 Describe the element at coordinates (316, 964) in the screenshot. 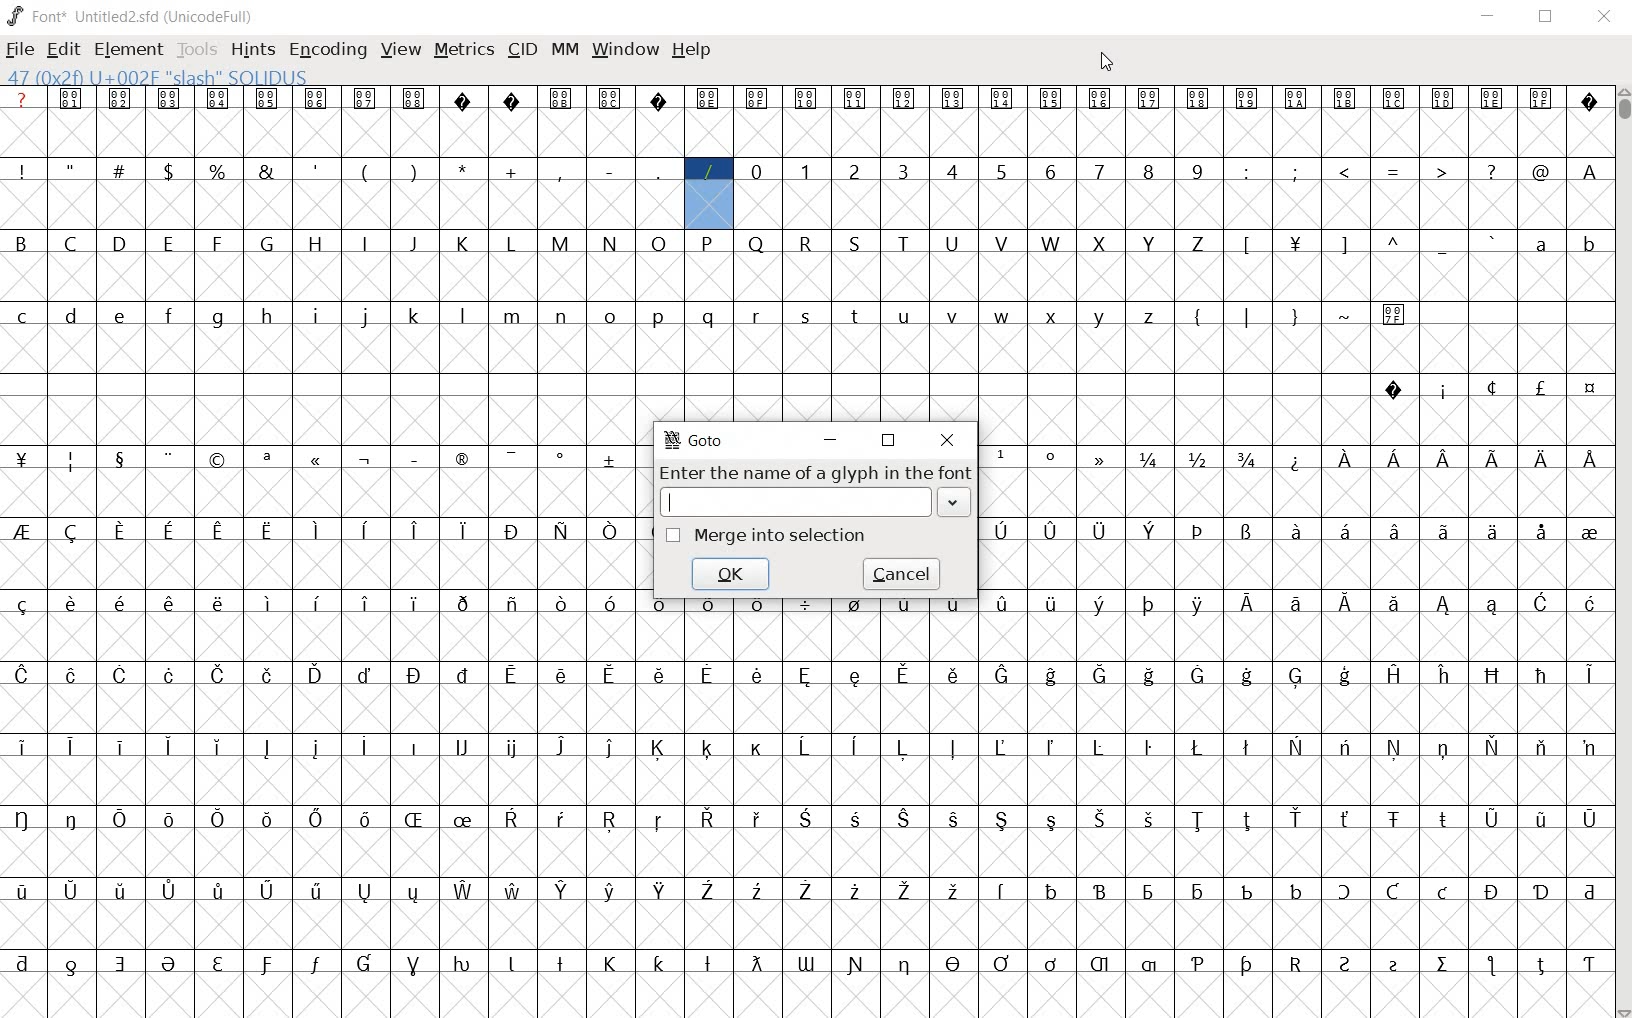

I see `glyph` at that location.